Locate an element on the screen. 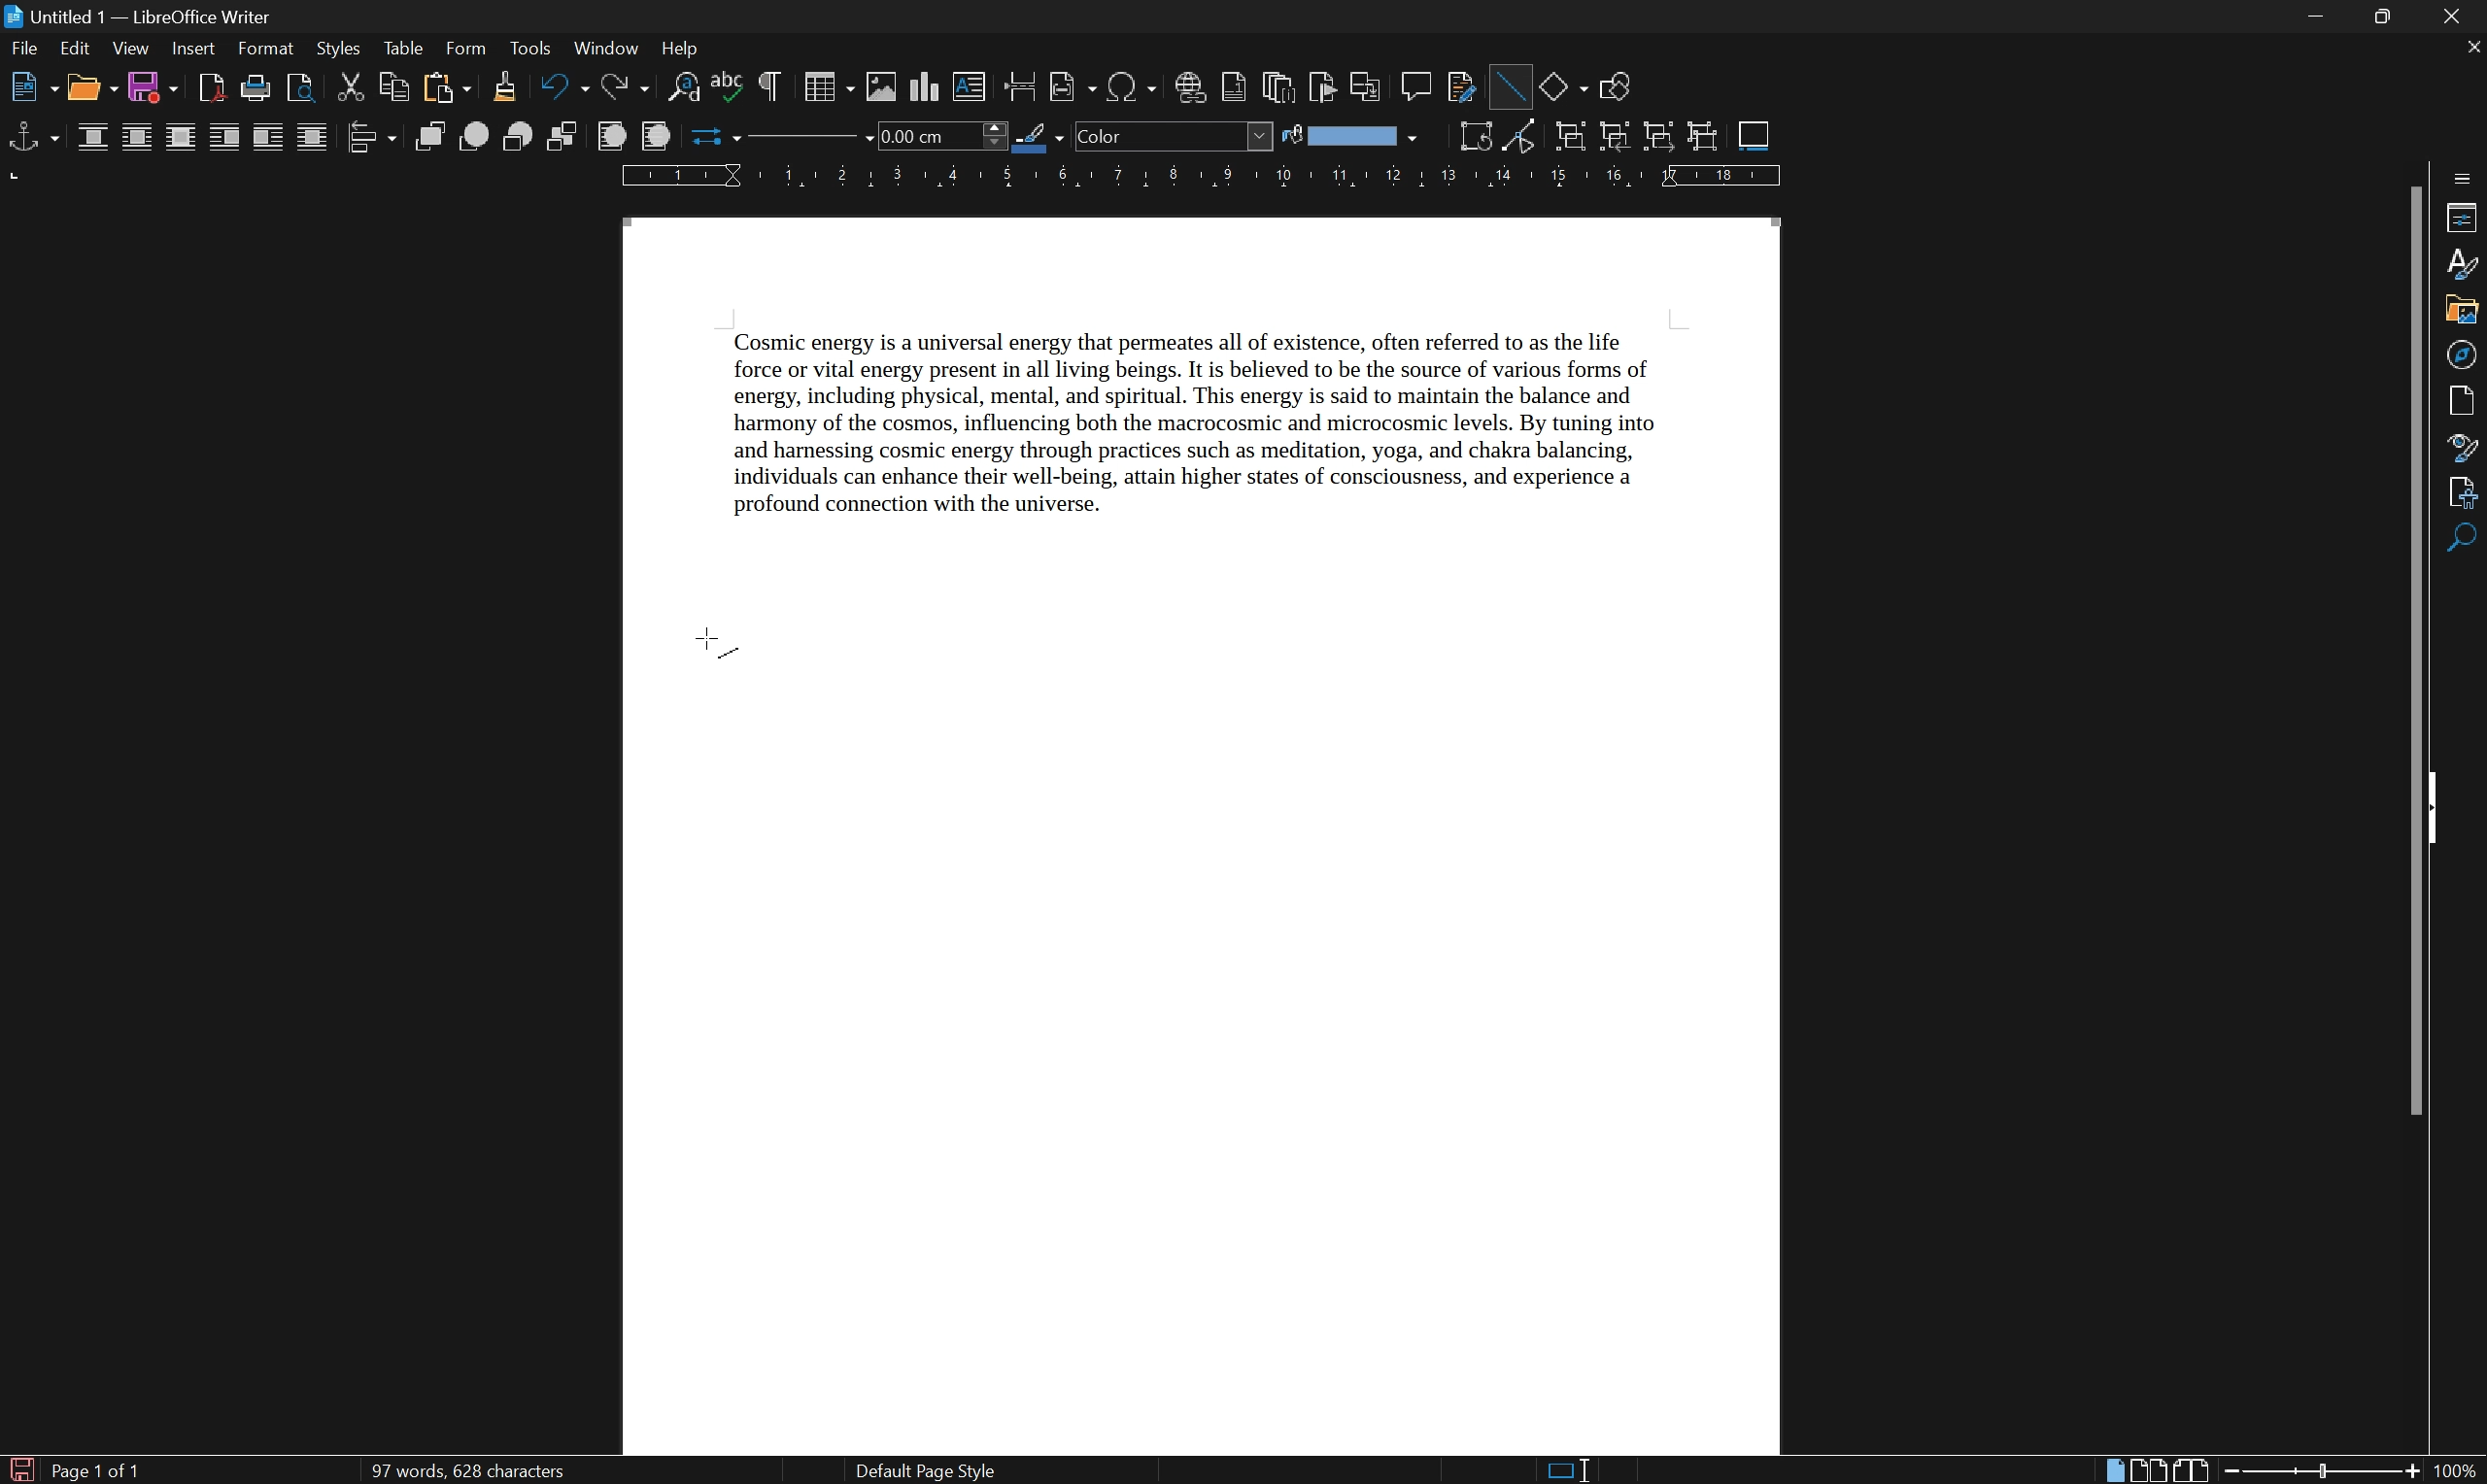  insert footnote is located at coordinates (1233, 88).